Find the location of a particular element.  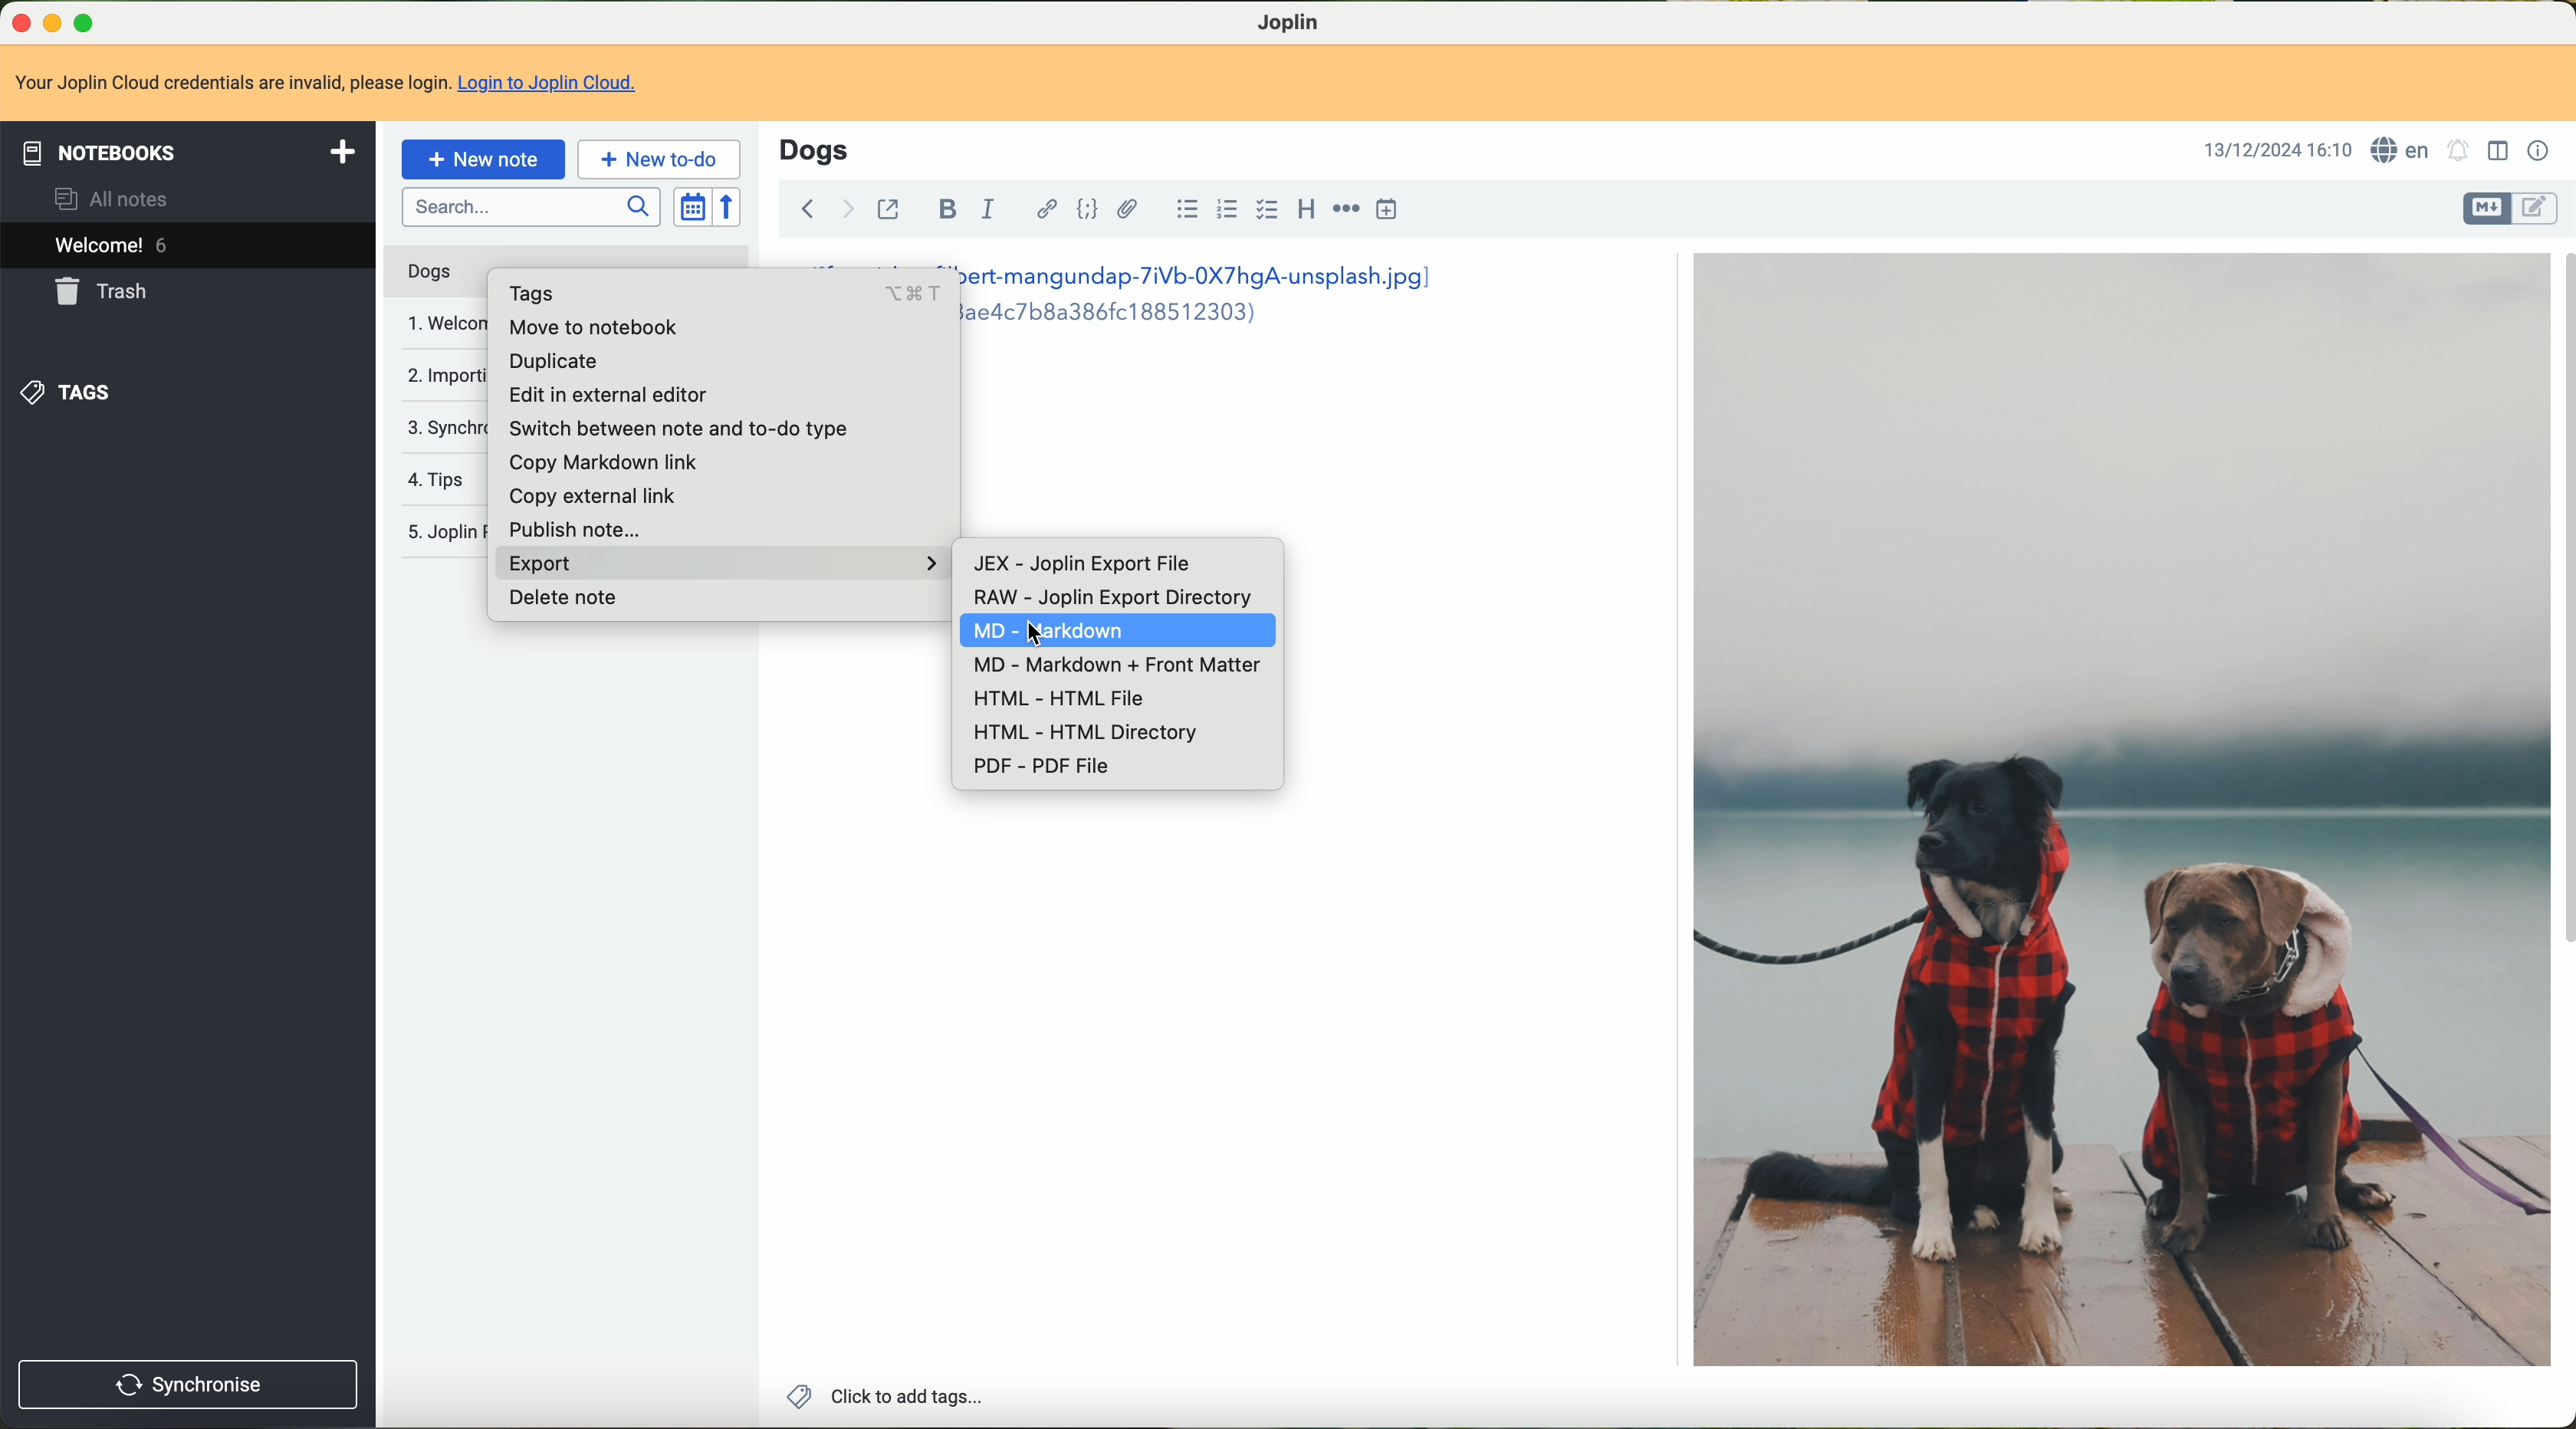

hyperlink is located at coordinates (1041, 211).